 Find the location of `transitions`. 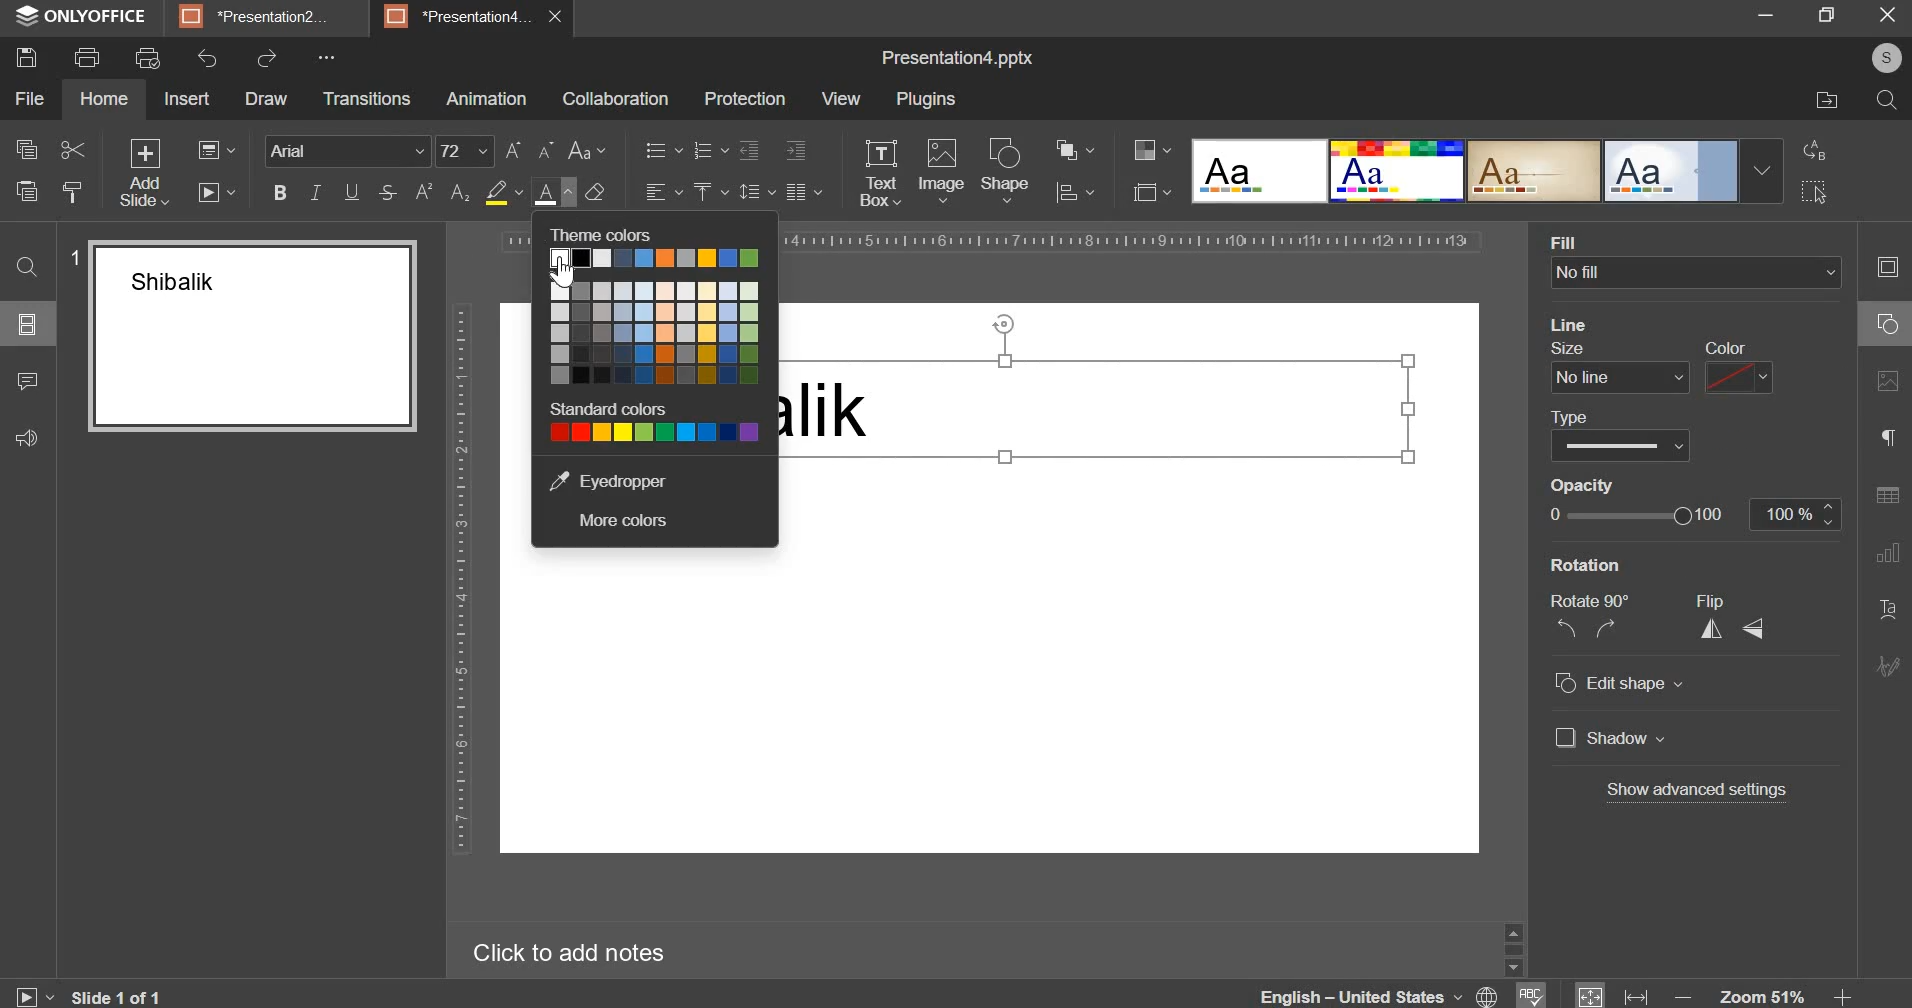

transitions is located at coordinates (366, 99).